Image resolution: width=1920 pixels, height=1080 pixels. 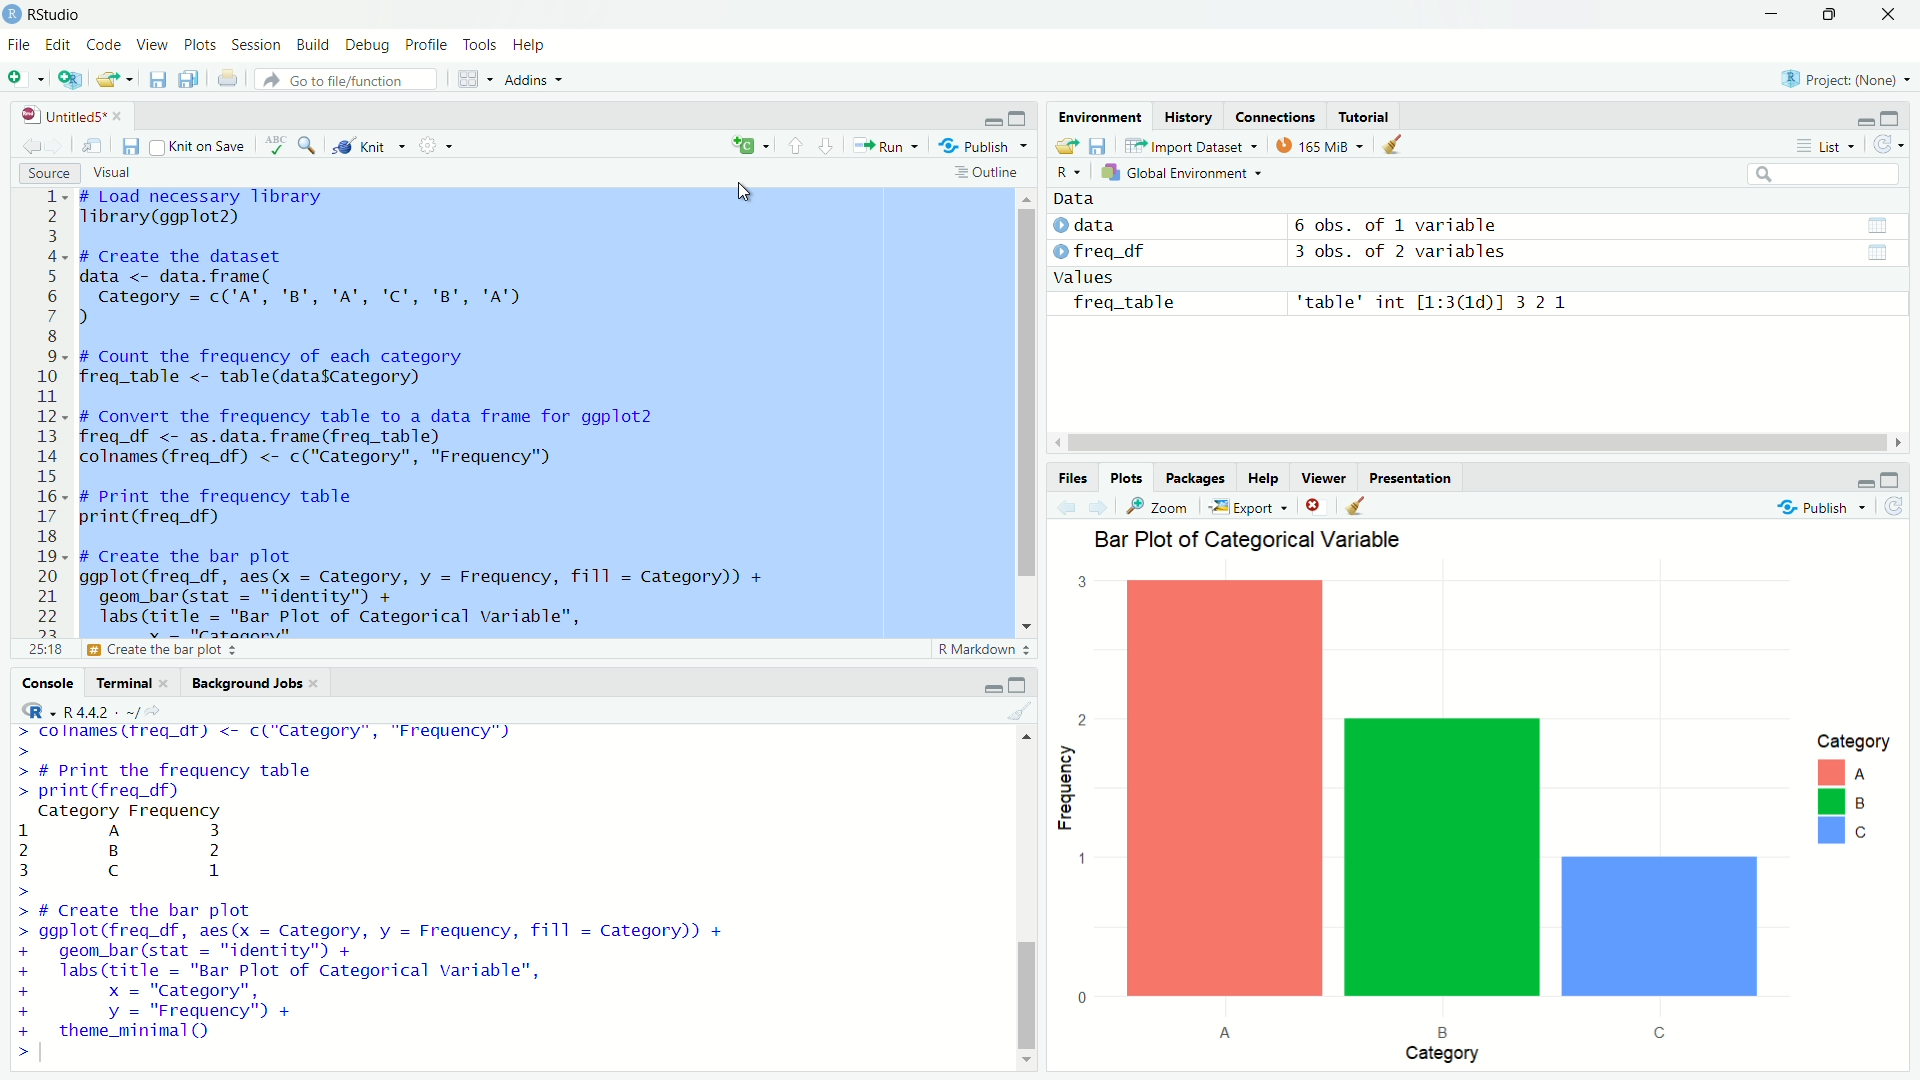 What do you see at coordinates (1018, 685) in the screenshot?
I see `maximize` at bounding box center [1018, 685].